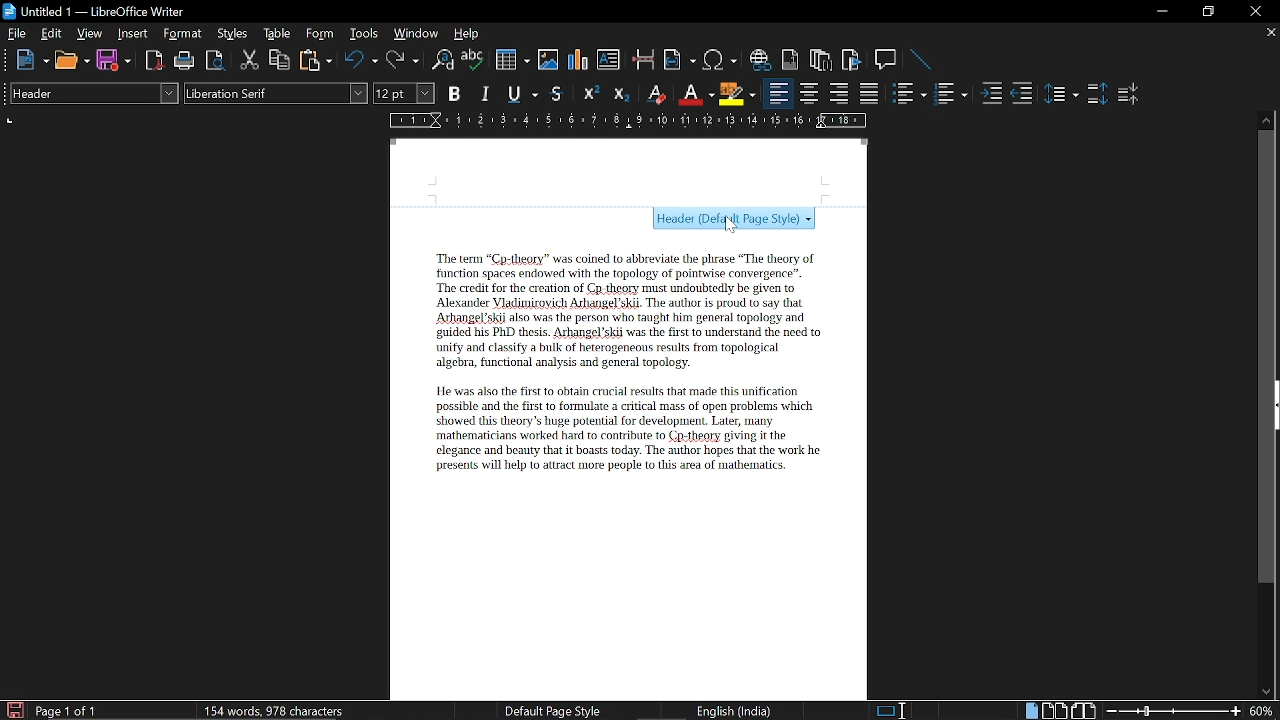 The height and width of the screenshot is (720, 1280). Describe the element at coordinates (137, 33) in the screenshot. I see `Insert` at that location.